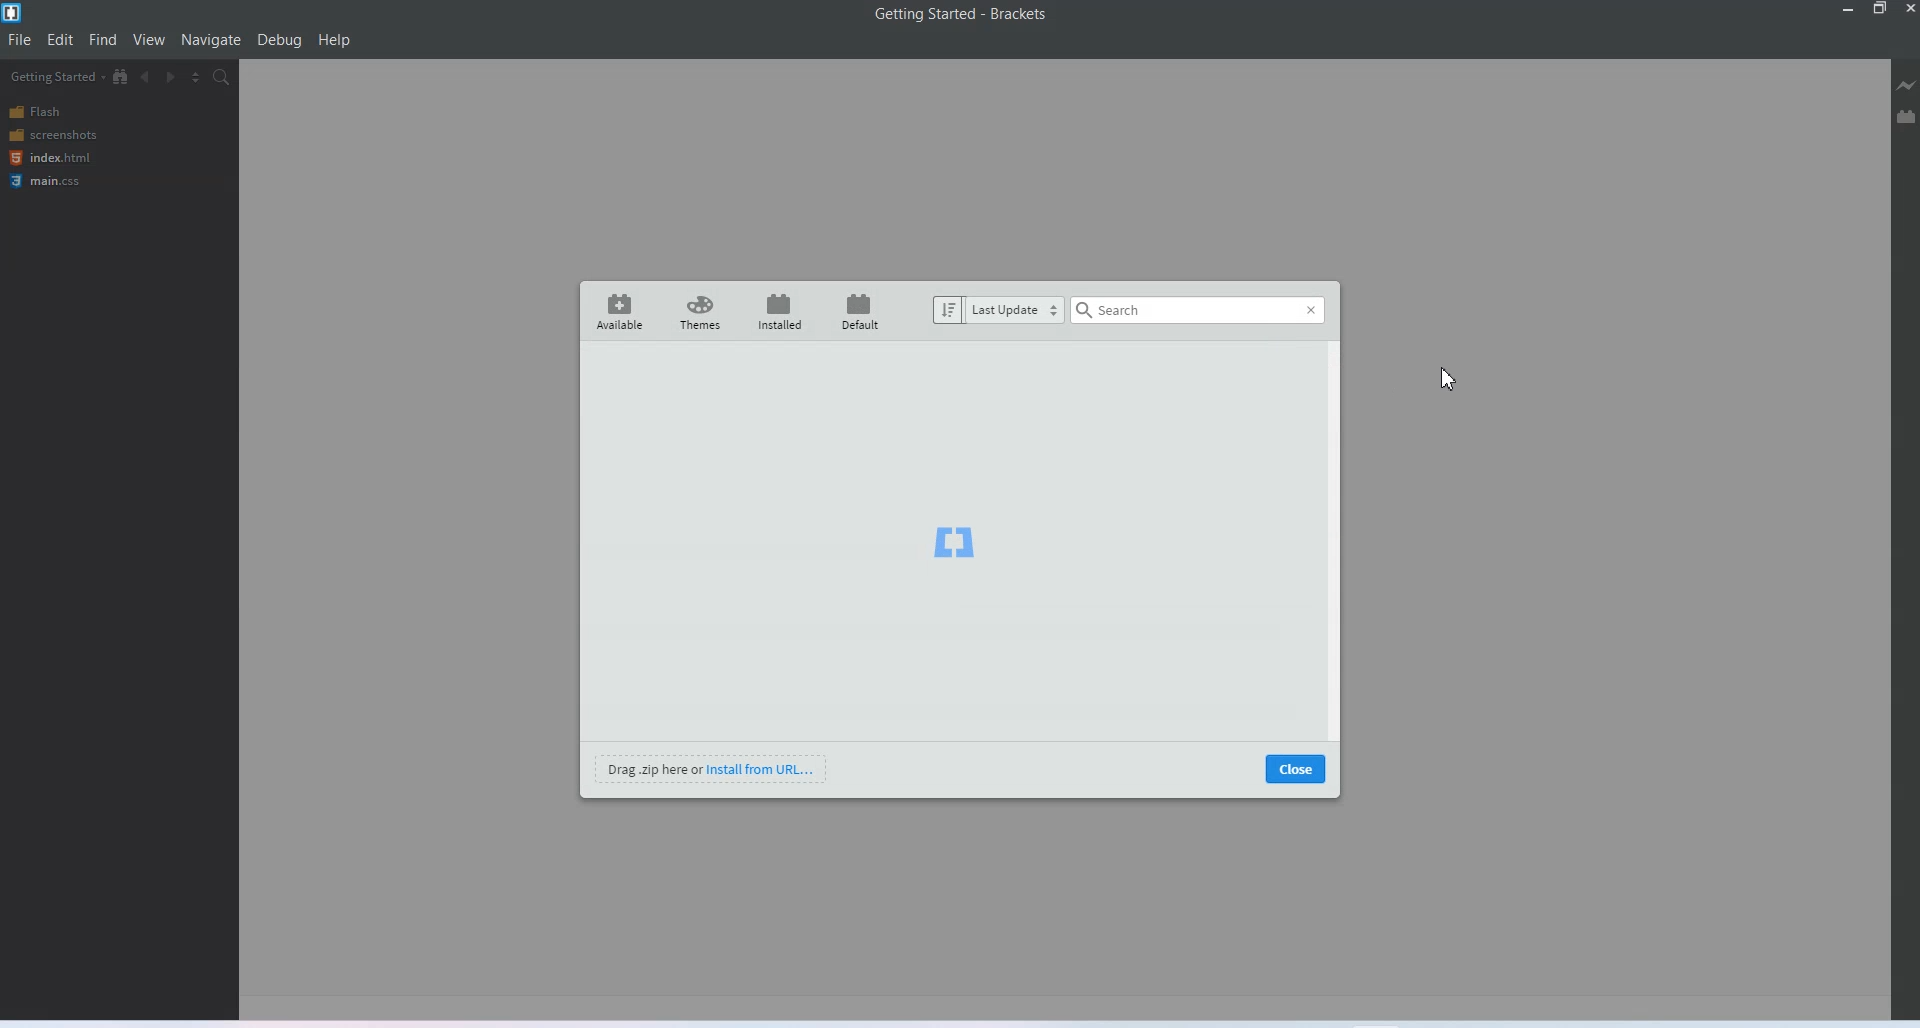 The image size is (1920, 1028). I want to click on index.html, so click(49, 157).